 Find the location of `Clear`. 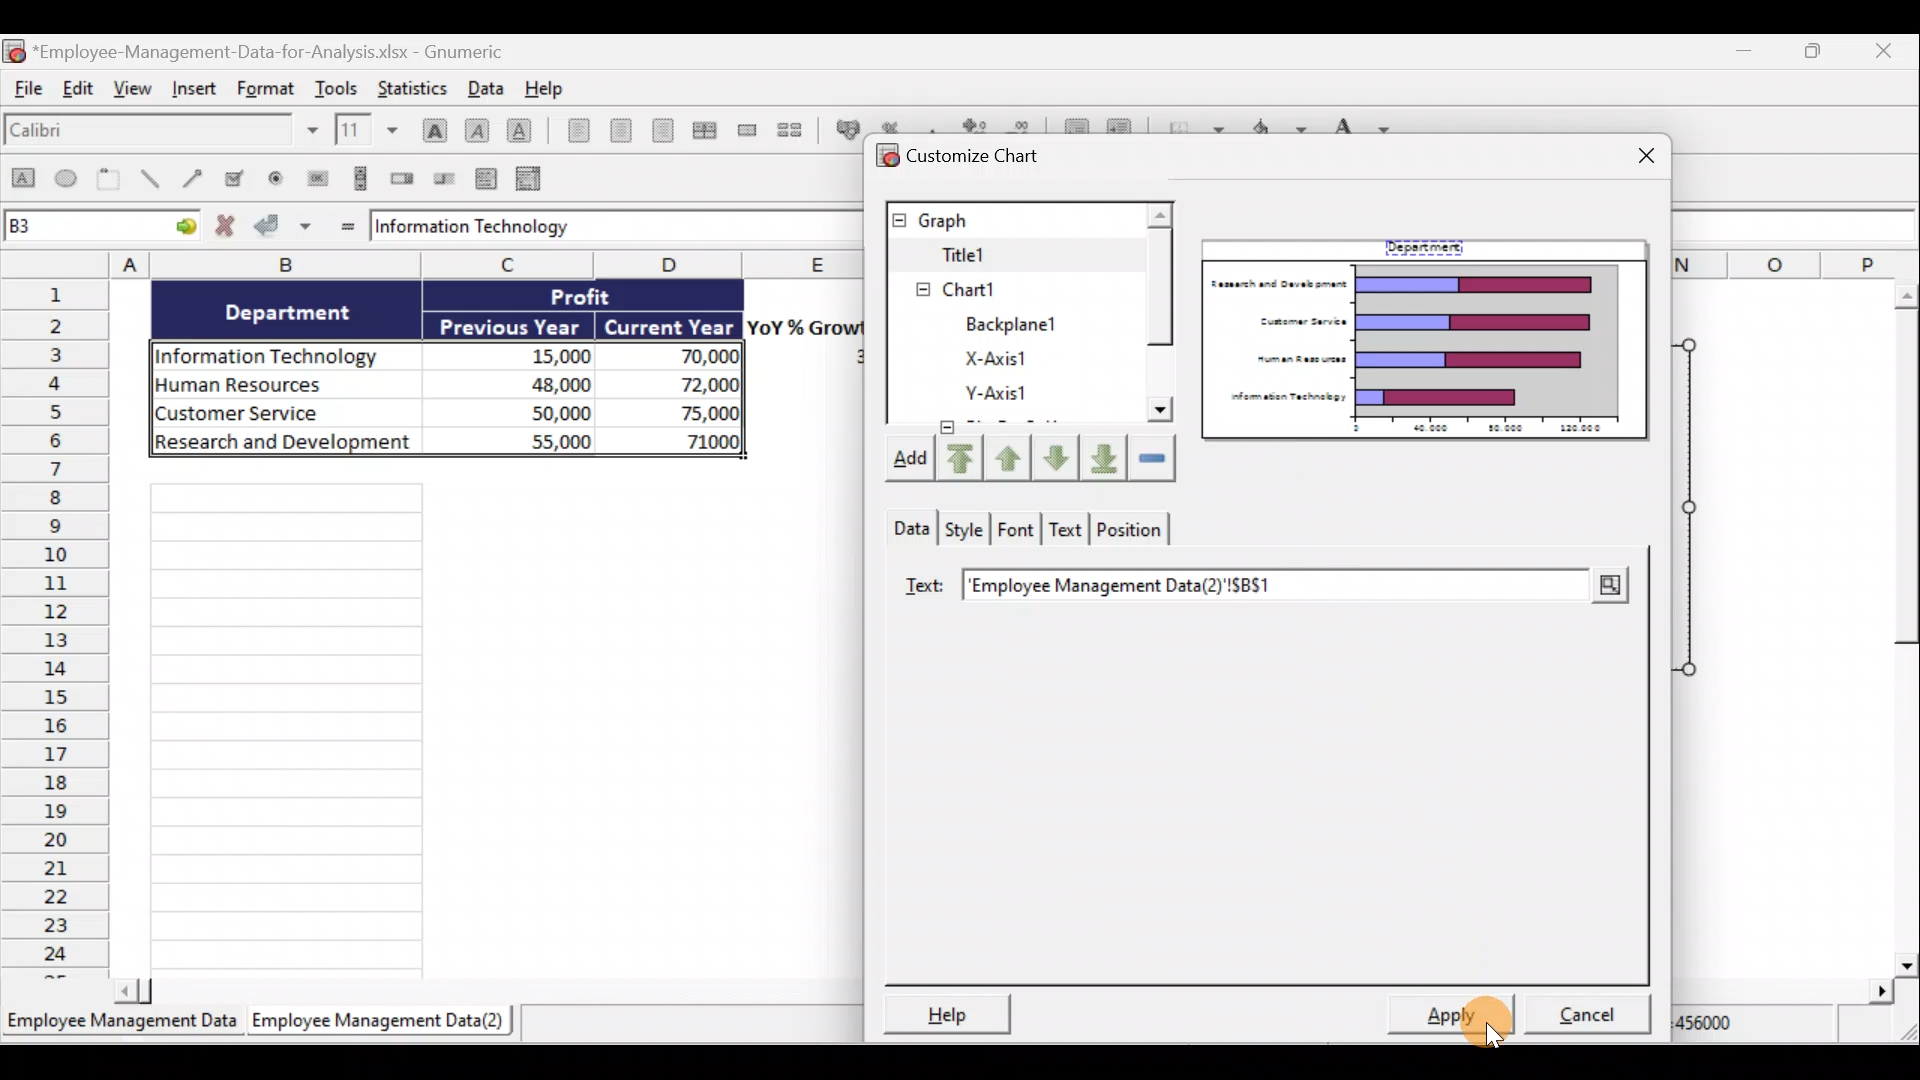

Clear is located at coordinates (1156, 460).